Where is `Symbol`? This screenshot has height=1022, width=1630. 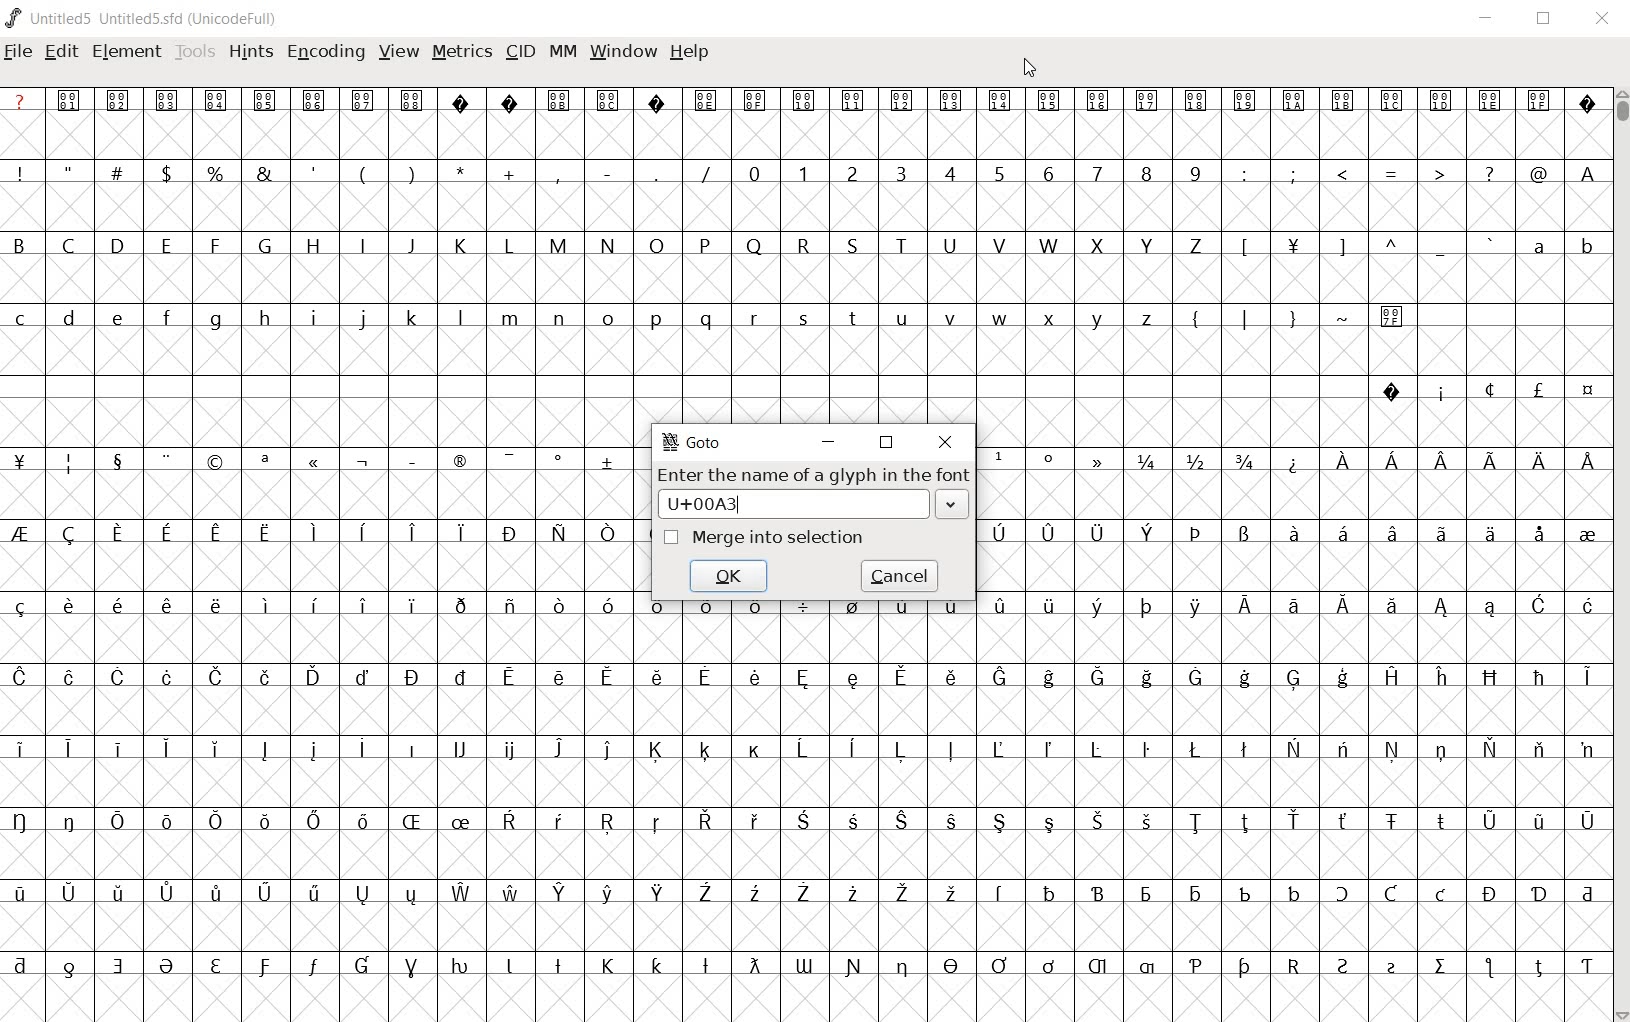
Symbol is located at coordinates (361, 822).